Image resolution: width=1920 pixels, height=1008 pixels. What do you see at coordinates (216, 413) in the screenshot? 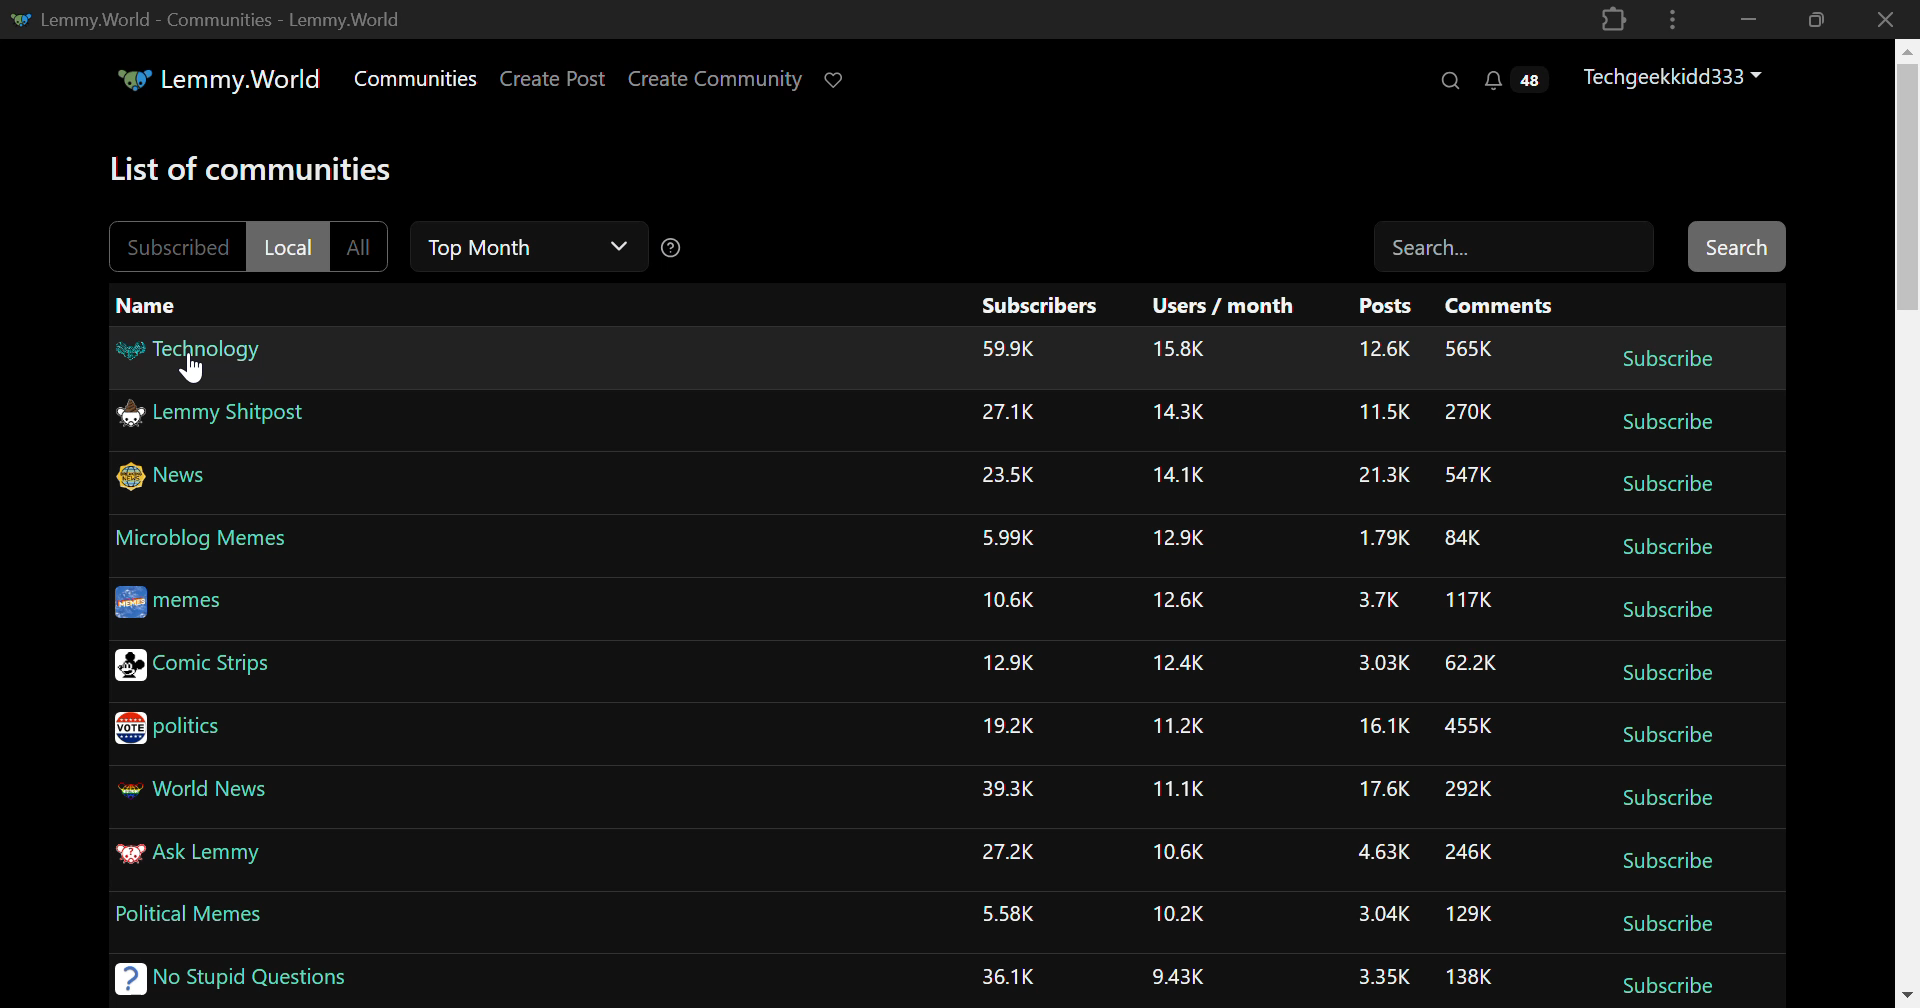
I see `Lemmy Shitpost` at bounding box center [216, 413].